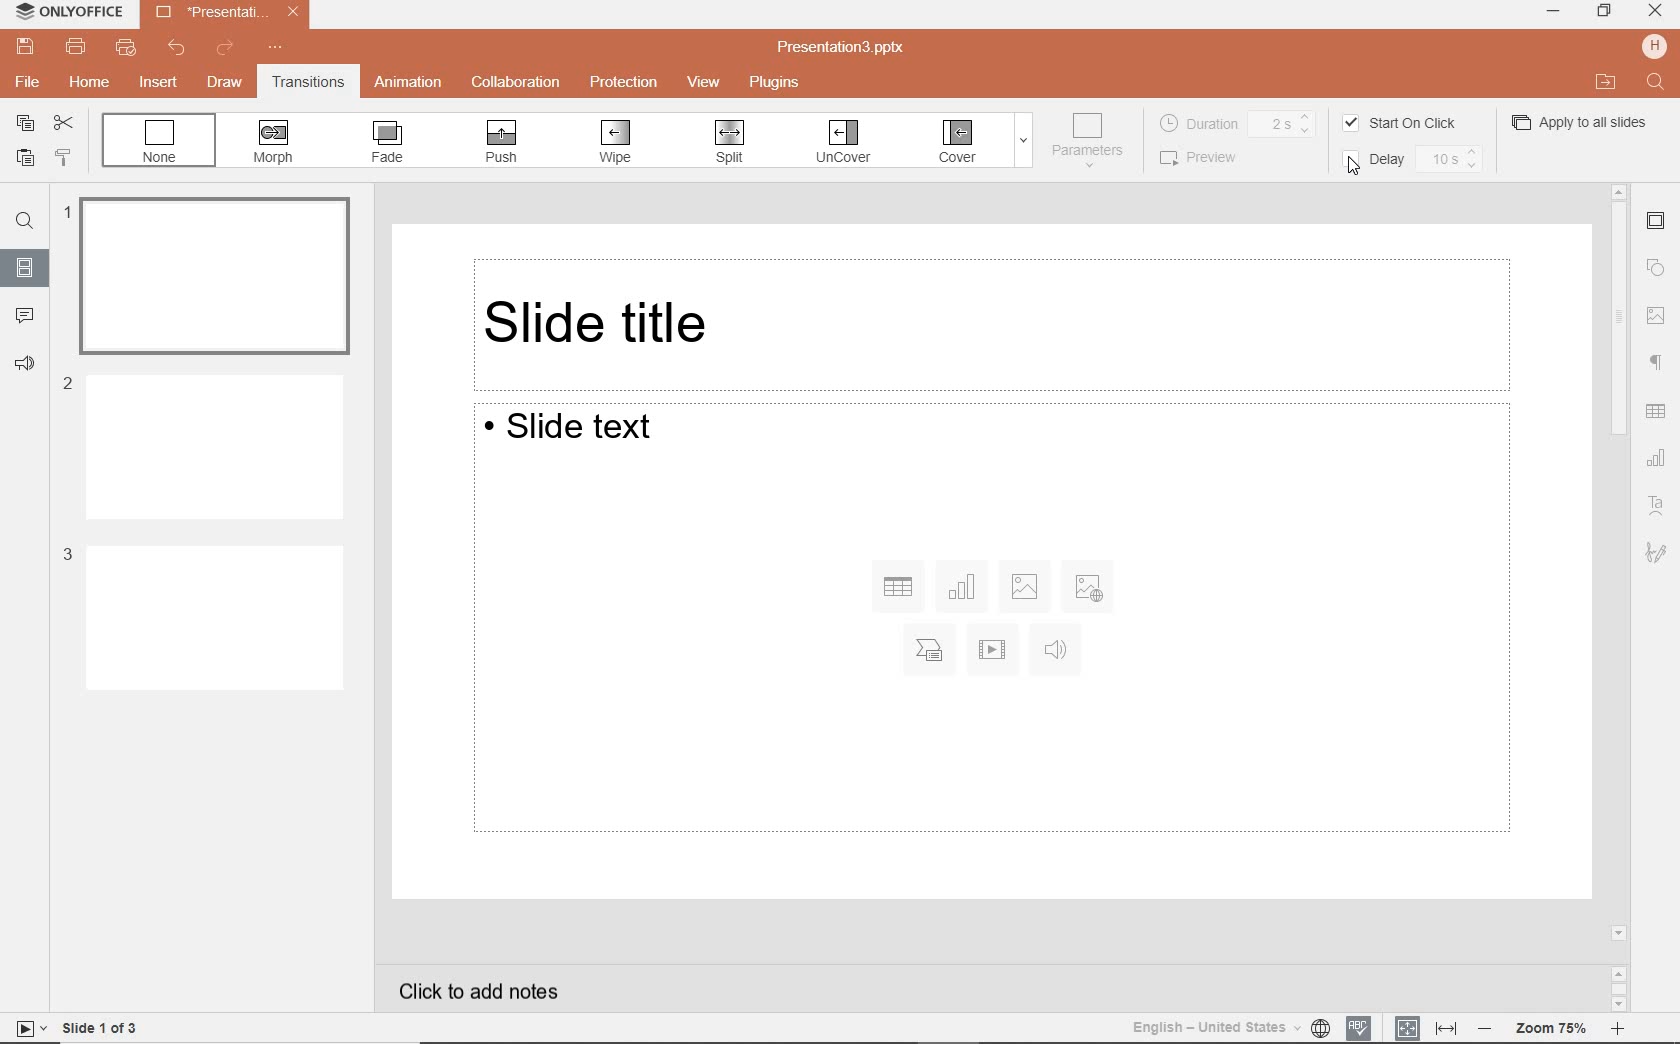 This screenshot has height=1044, width=1680. What do you see at coordinates (182, 49) in the screenshot?
I see `undo` at bounding box center [182, 49].